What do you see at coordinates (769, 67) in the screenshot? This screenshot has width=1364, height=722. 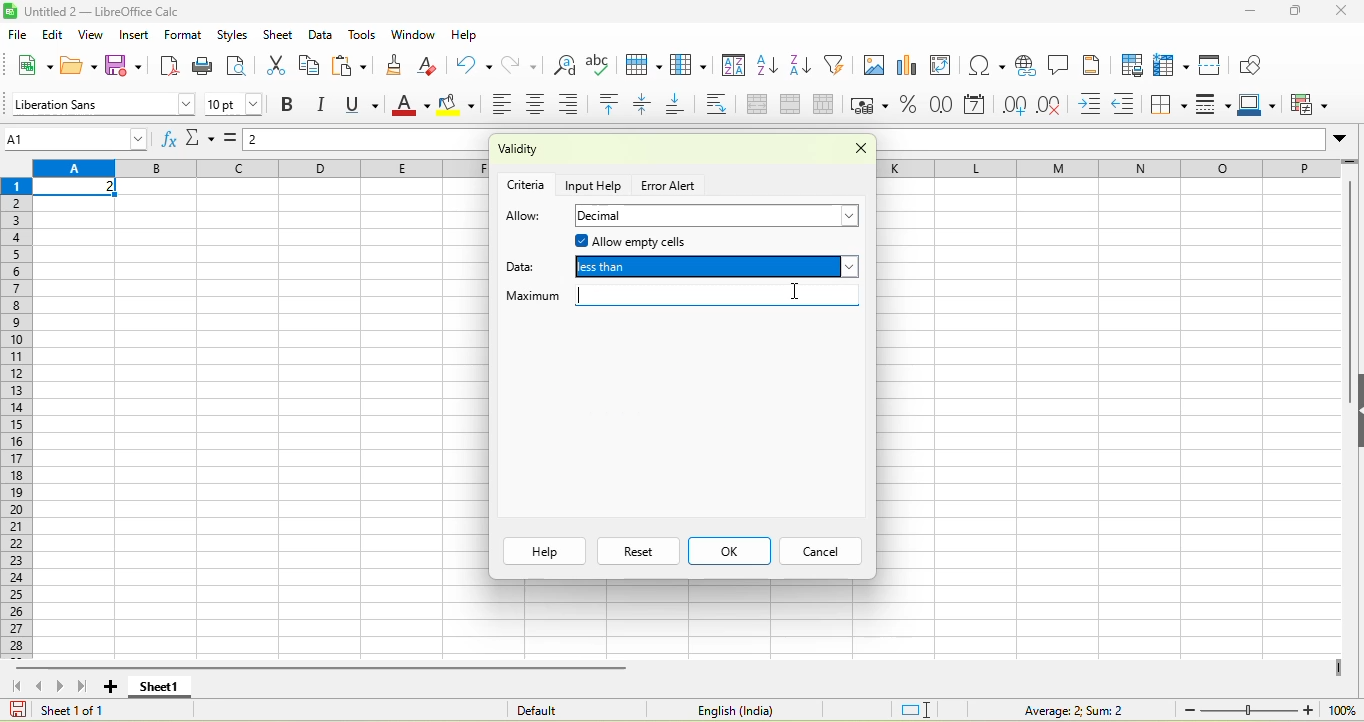 I see `sort ascending` at bounding box center [769, 67].